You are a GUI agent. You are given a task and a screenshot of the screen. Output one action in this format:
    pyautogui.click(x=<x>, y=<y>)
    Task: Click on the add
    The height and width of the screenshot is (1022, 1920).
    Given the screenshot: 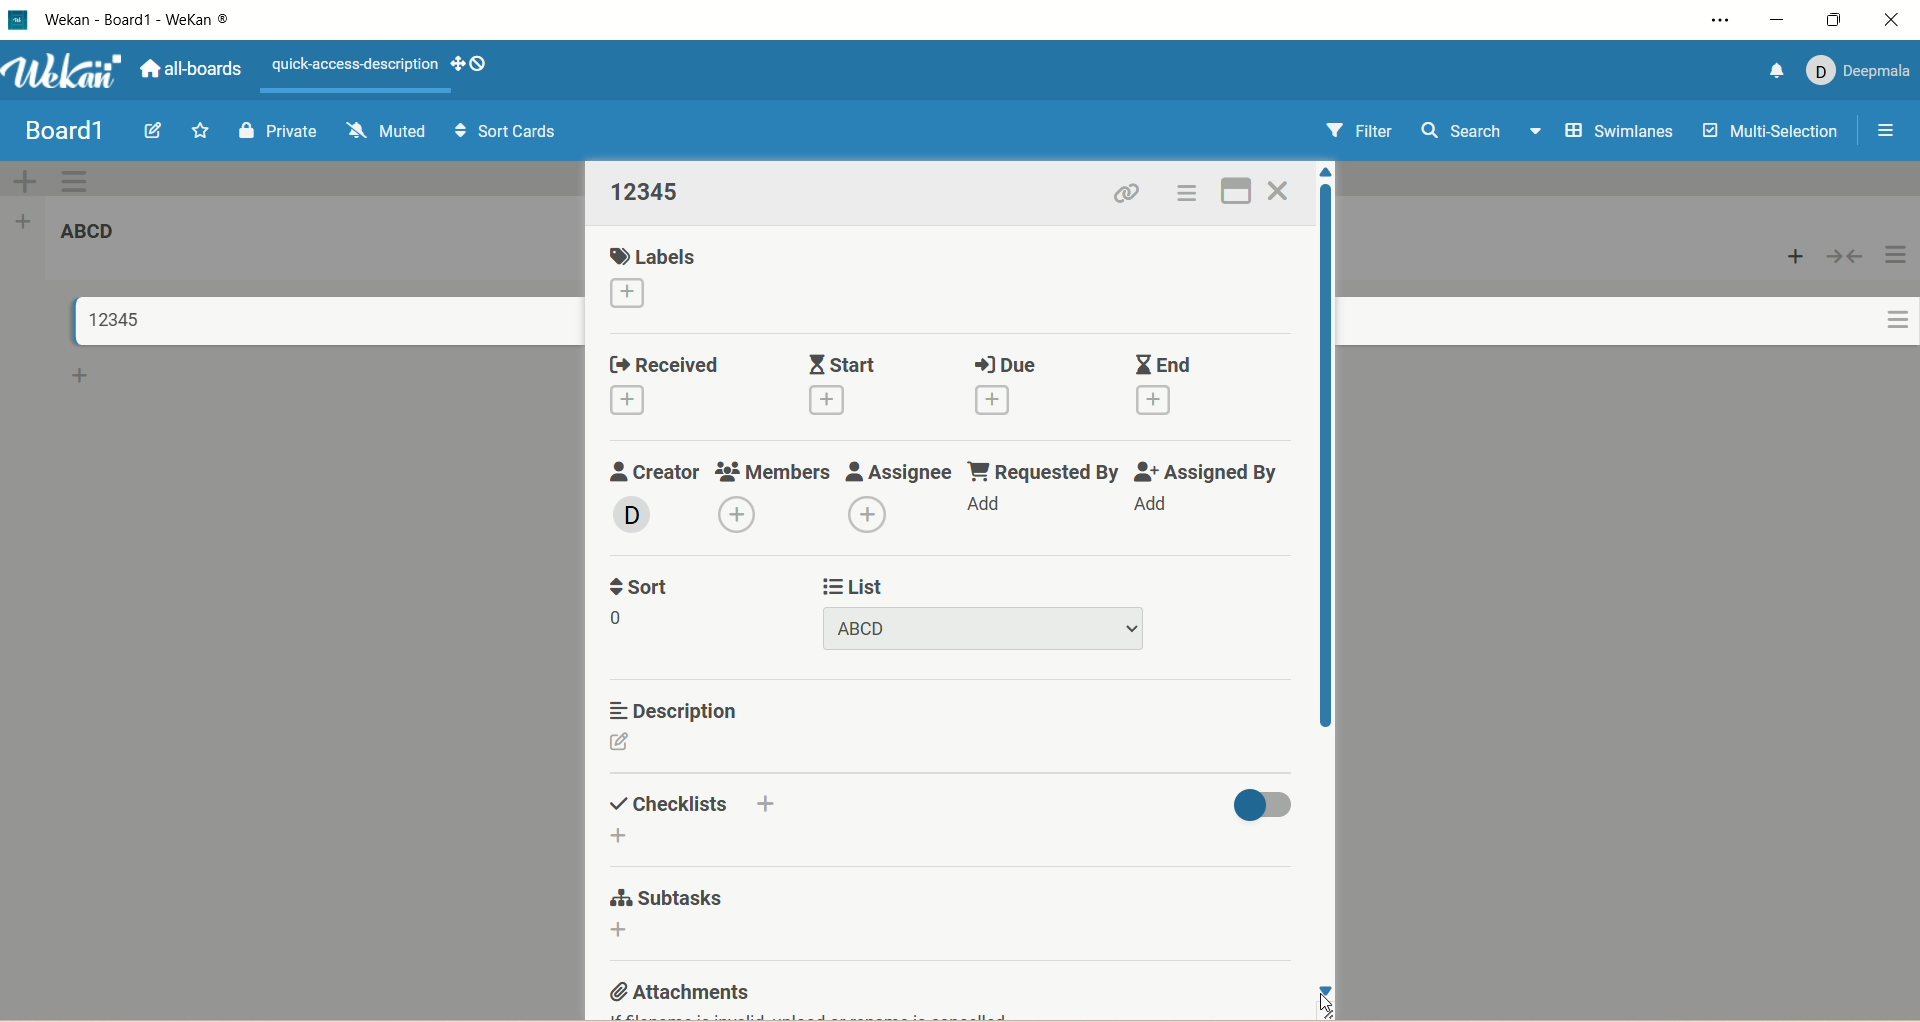 What is the action you would take?
    pyautogui.click(x=739, y=515)
    